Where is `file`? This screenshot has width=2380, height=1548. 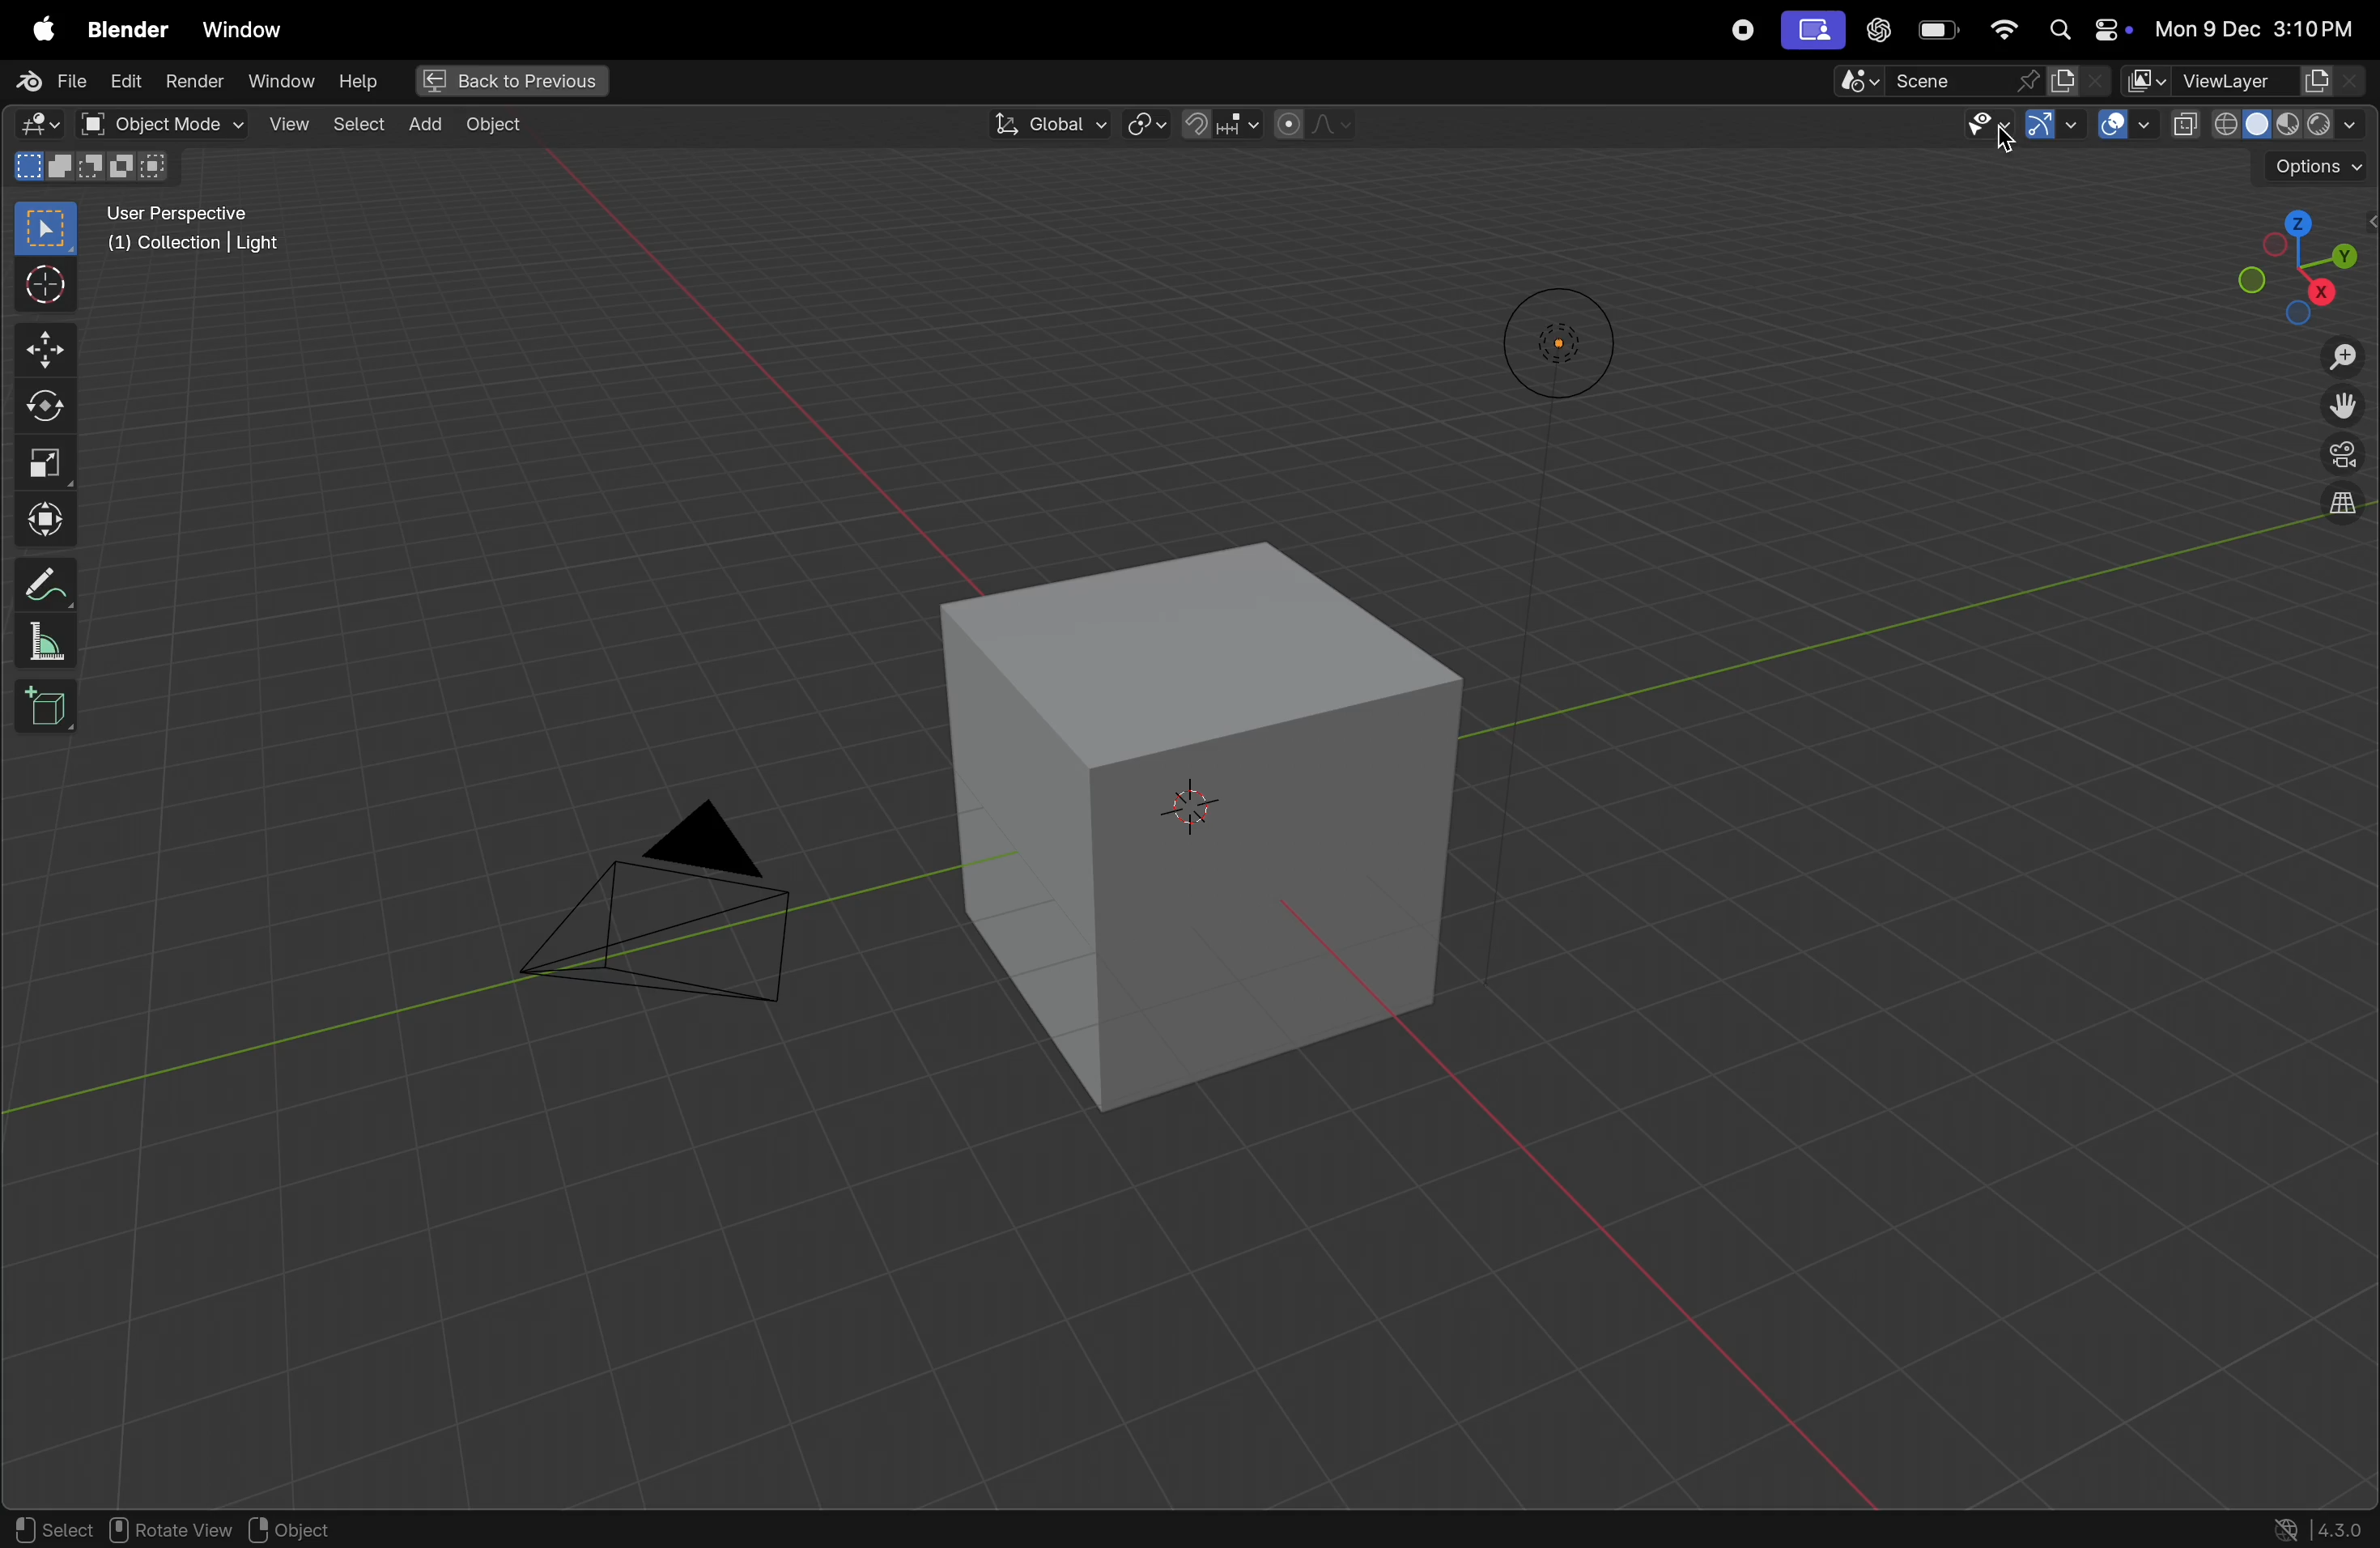
file is located at coordinates (47, 84).